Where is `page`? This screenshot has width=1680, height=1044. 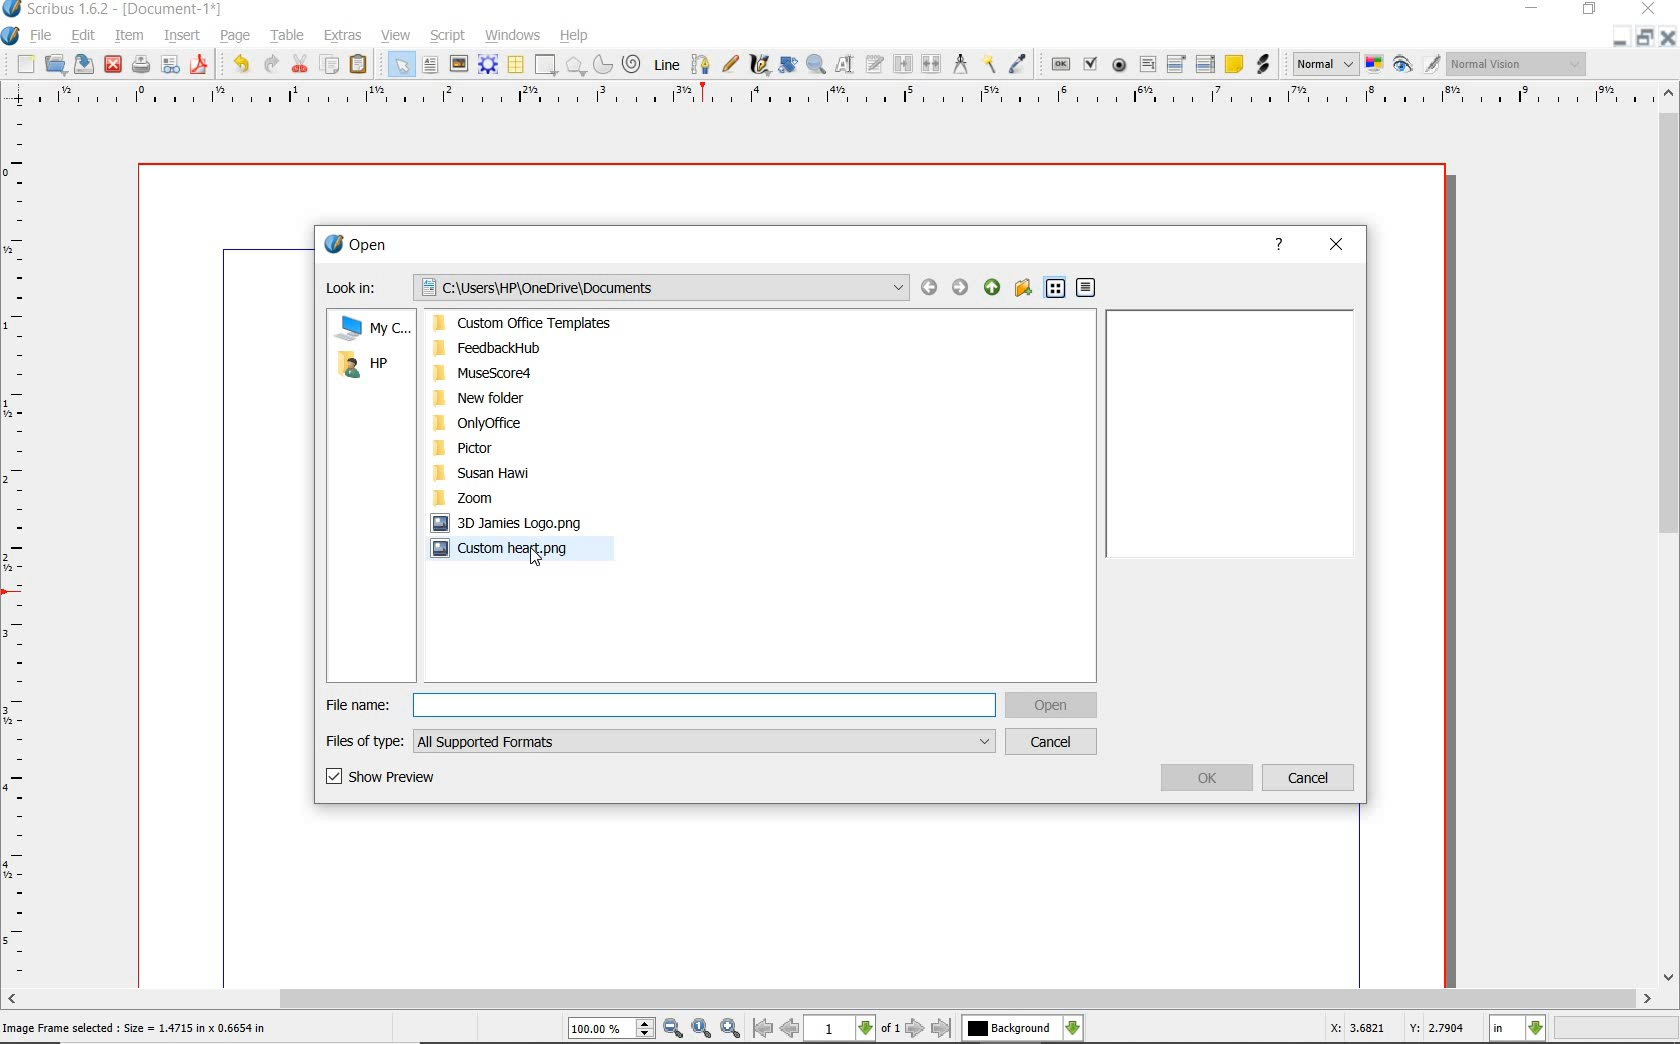 page is located at coordinates (235, 37).